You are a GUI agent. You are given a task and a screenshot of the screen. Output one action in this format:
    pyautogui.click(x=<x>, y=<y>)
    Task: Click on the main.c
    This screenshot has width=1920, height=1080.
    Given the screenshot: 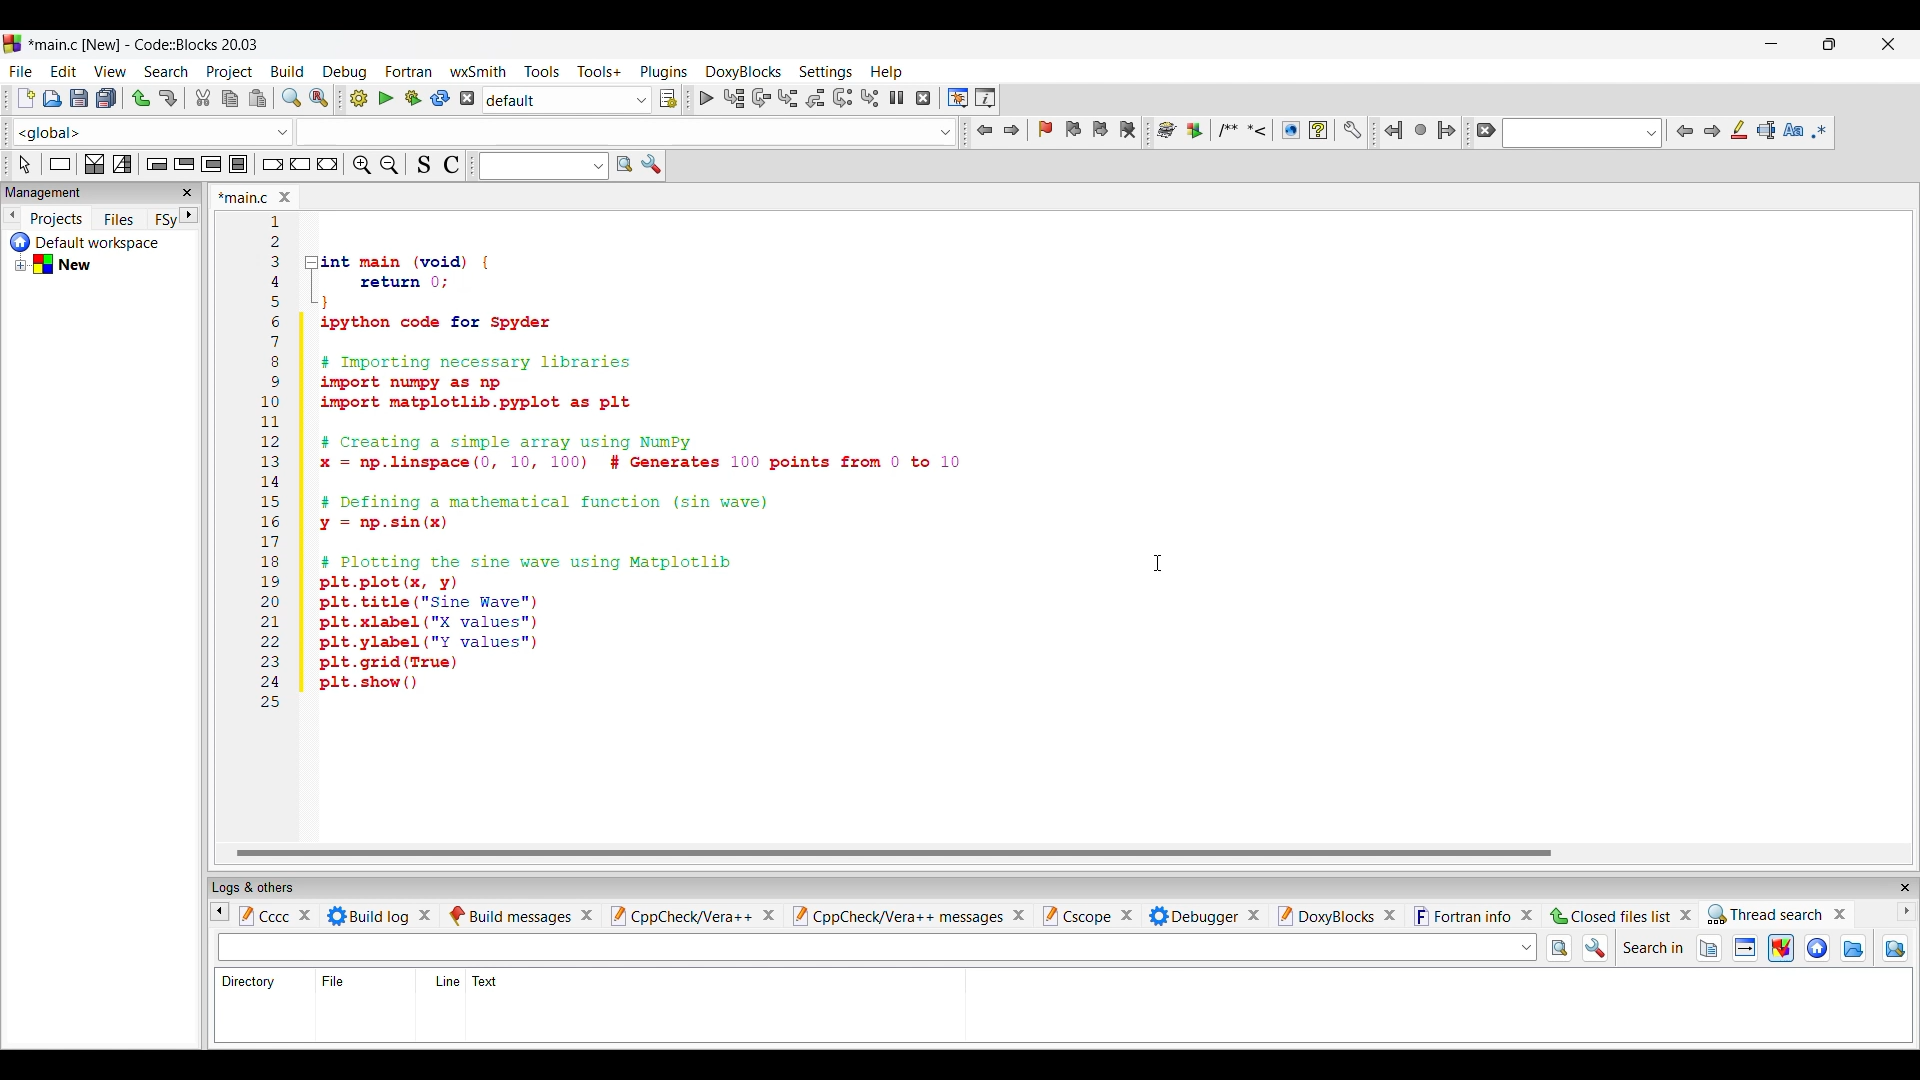 What is the action you would take?
    pyautogui.click(x=261, y=195)
    